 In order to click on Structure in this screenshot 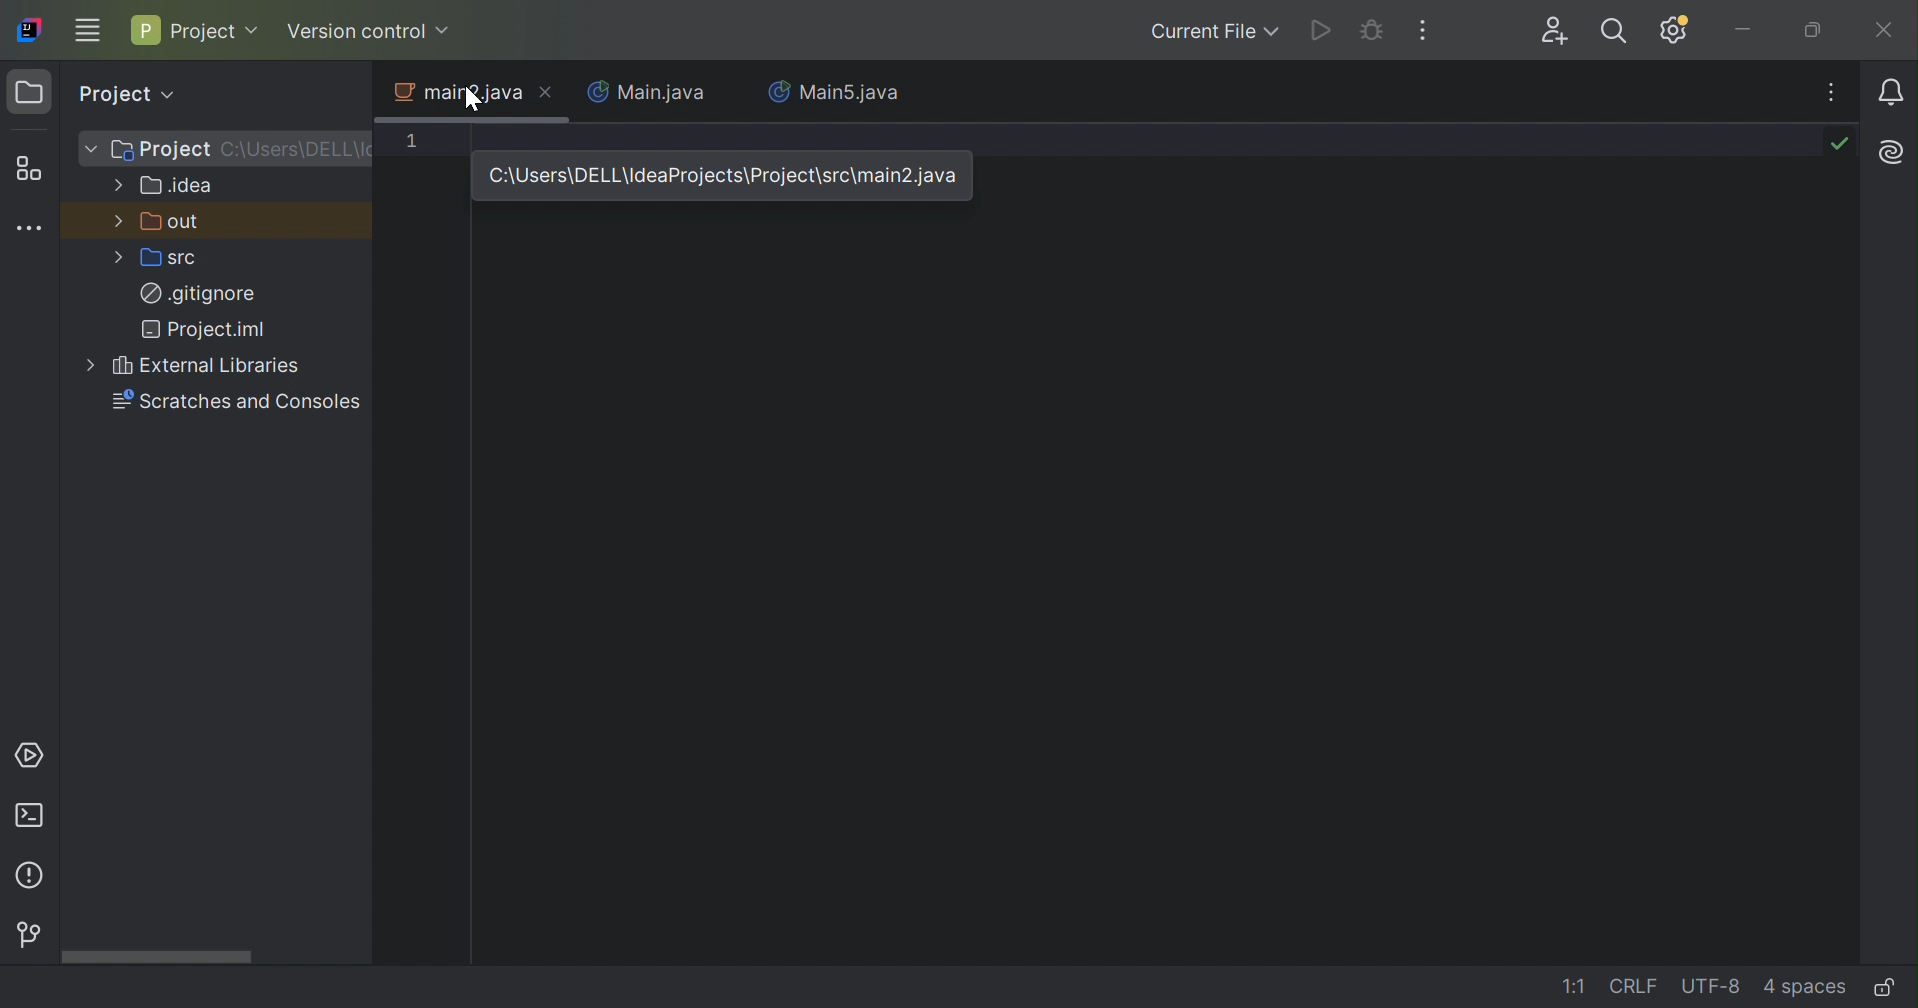, I will do `click(28, 172)`.